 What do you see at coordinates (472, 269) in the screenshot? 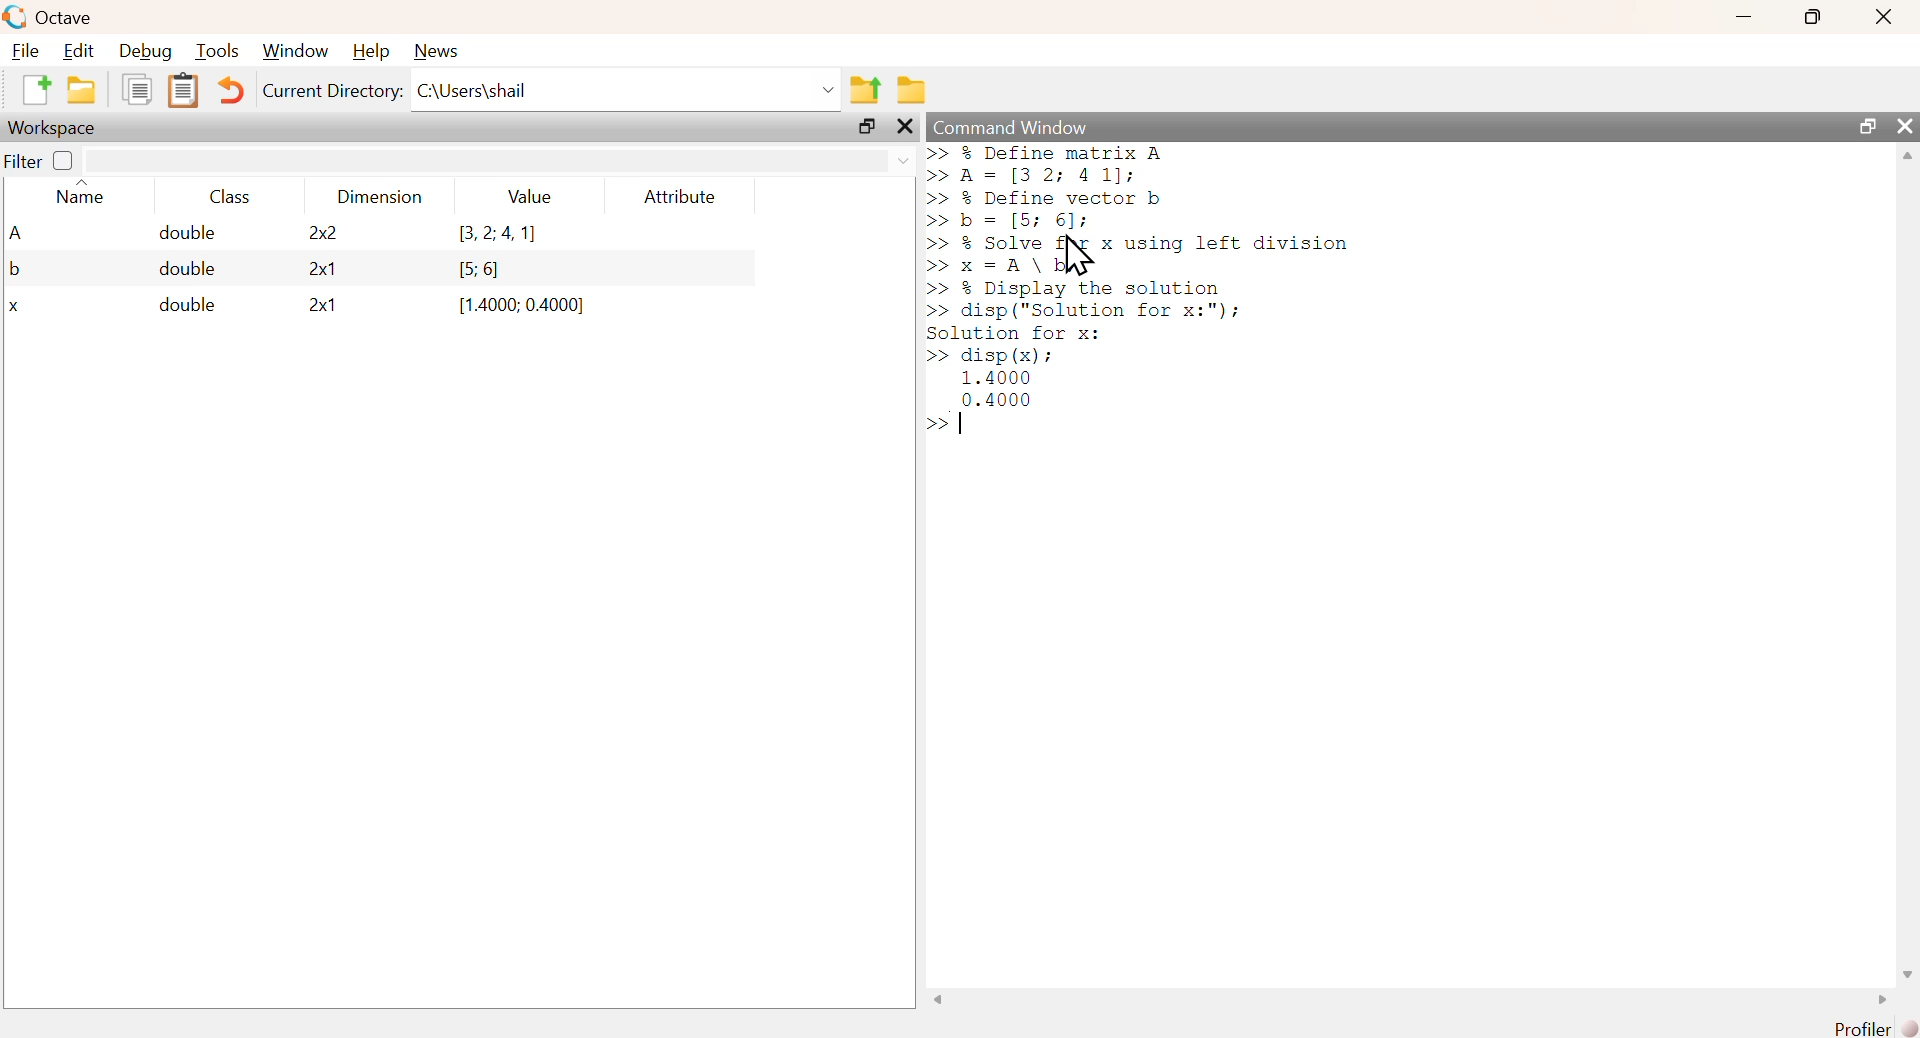
I see `[5: 6]` at bounding box center [472, 269].